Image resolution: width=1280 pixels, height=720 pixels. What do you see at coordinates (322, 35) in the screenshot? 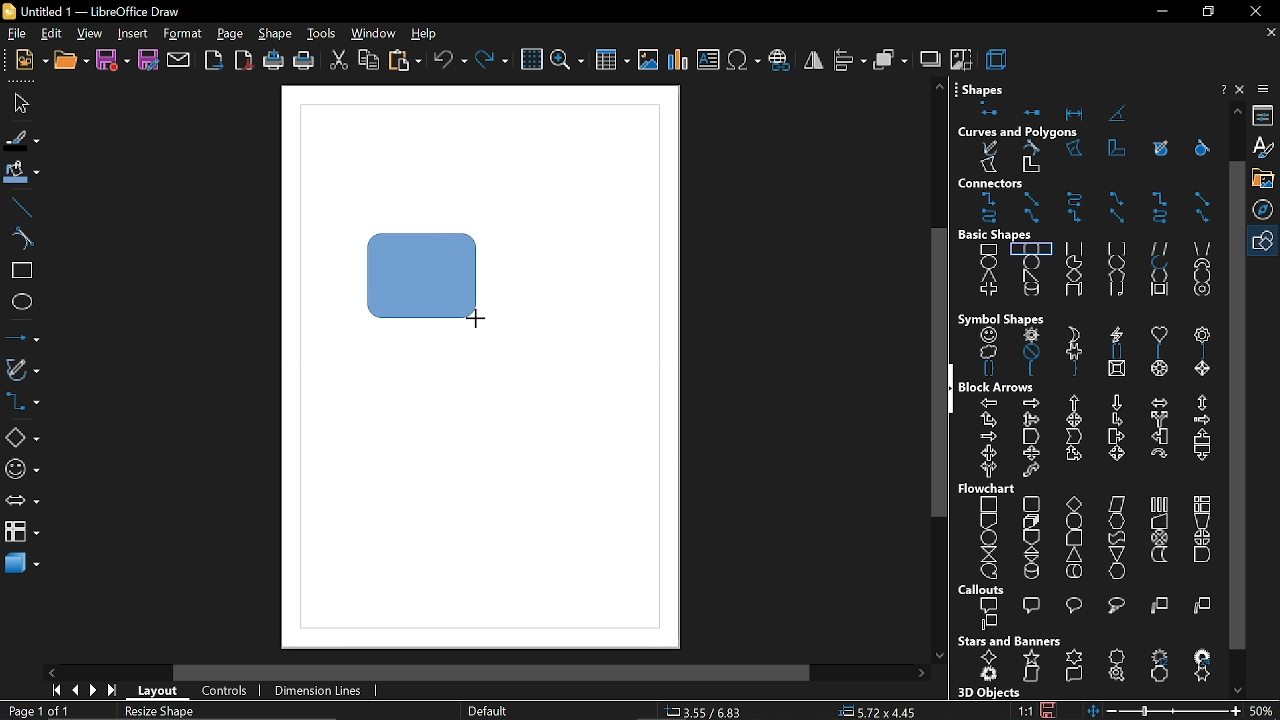
I see `tools` at bounding box center [322, 35].